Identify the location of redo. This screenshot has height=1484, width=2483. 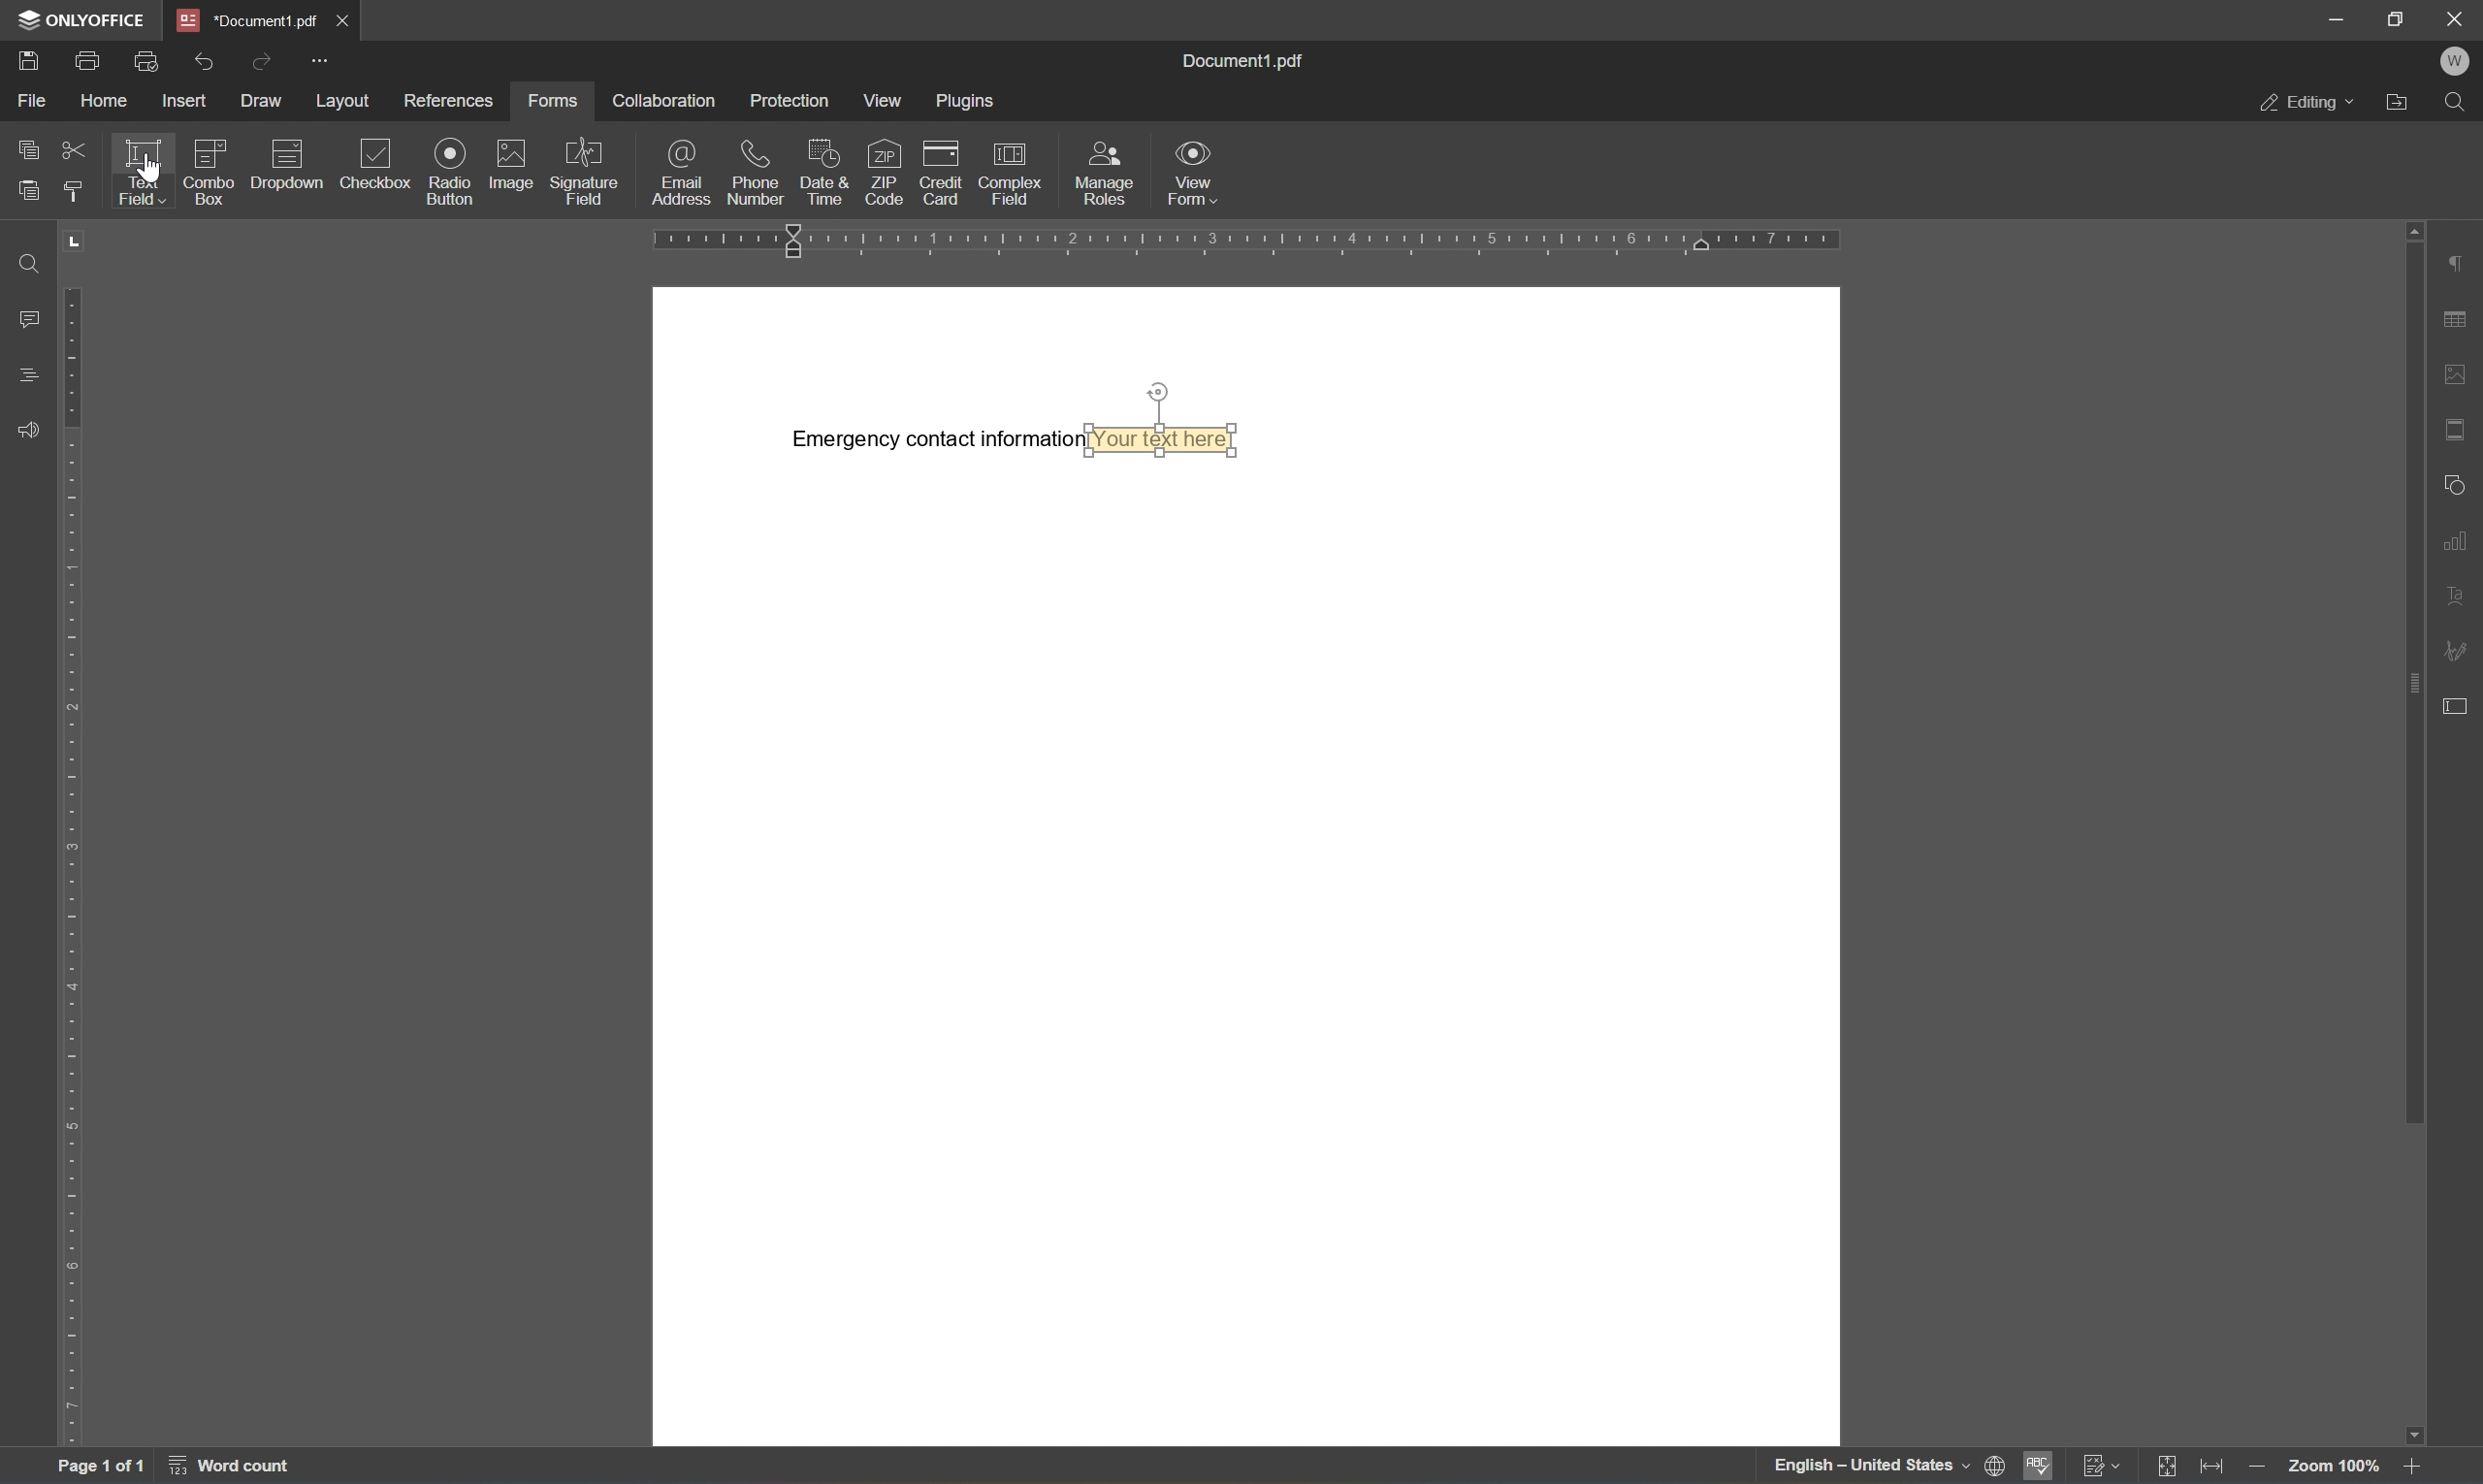
(257, 63).